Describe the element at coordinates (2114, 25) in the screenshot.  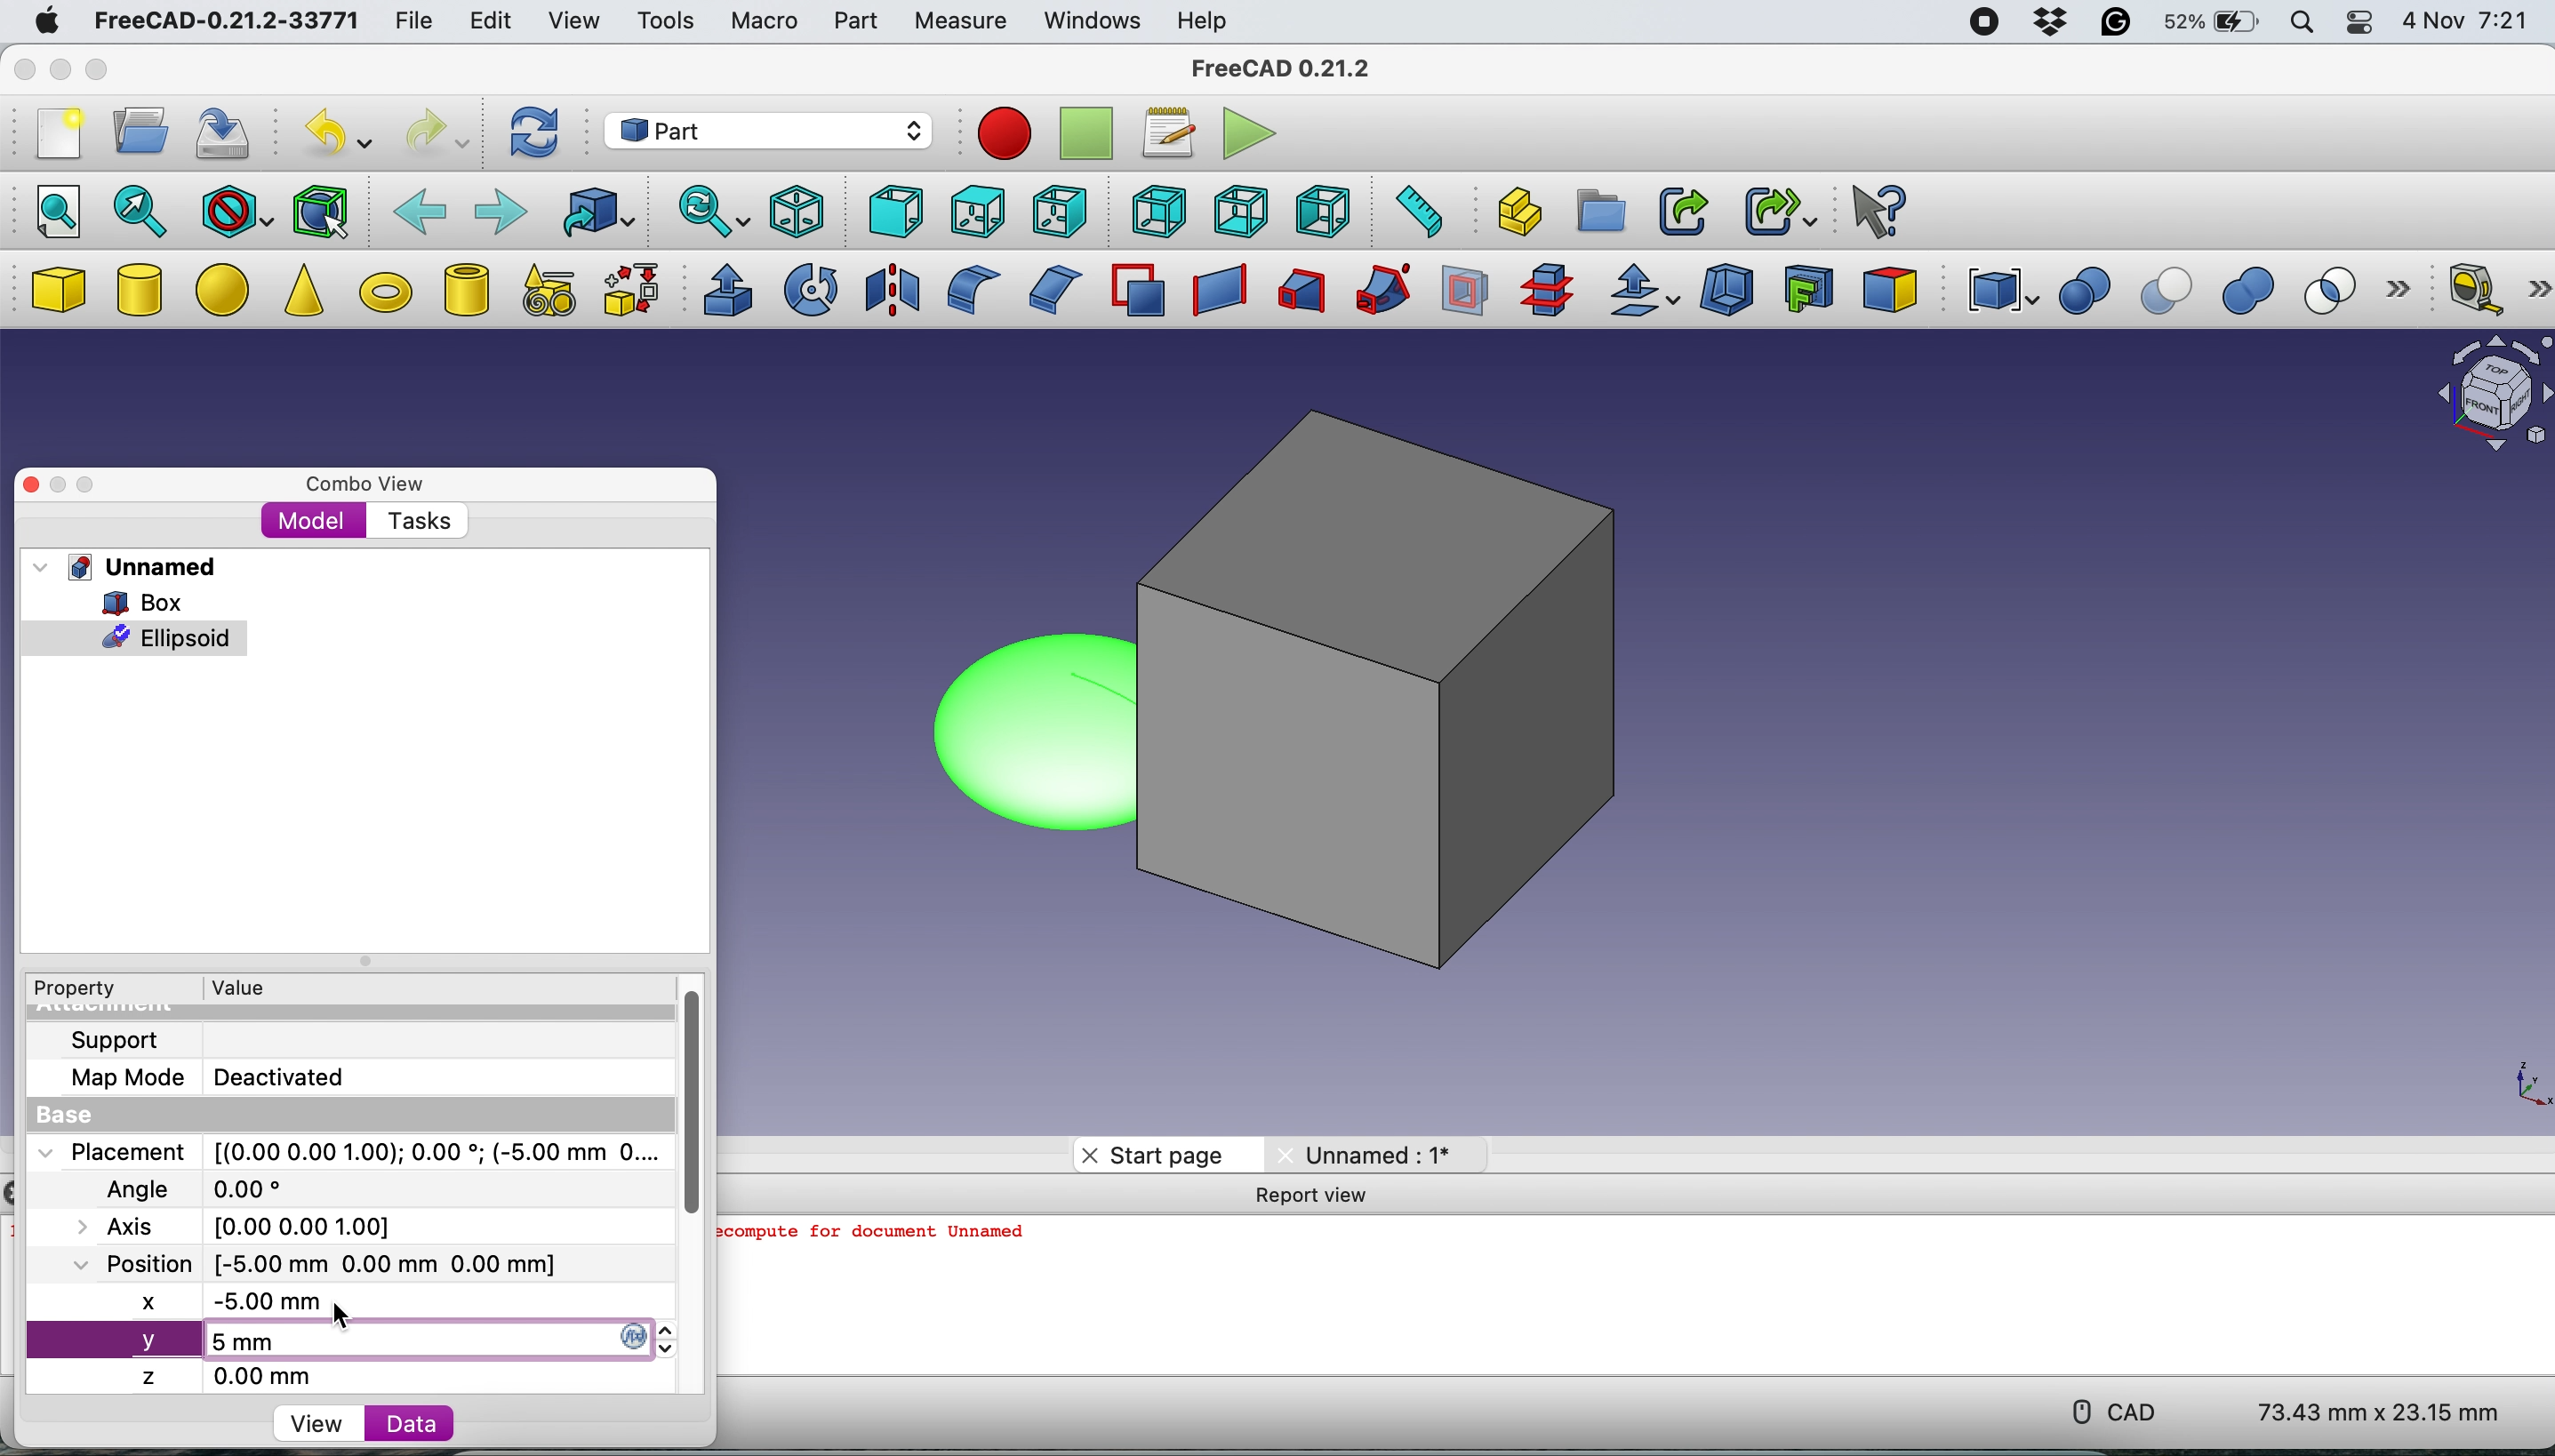
I see `grammarly` at that location.